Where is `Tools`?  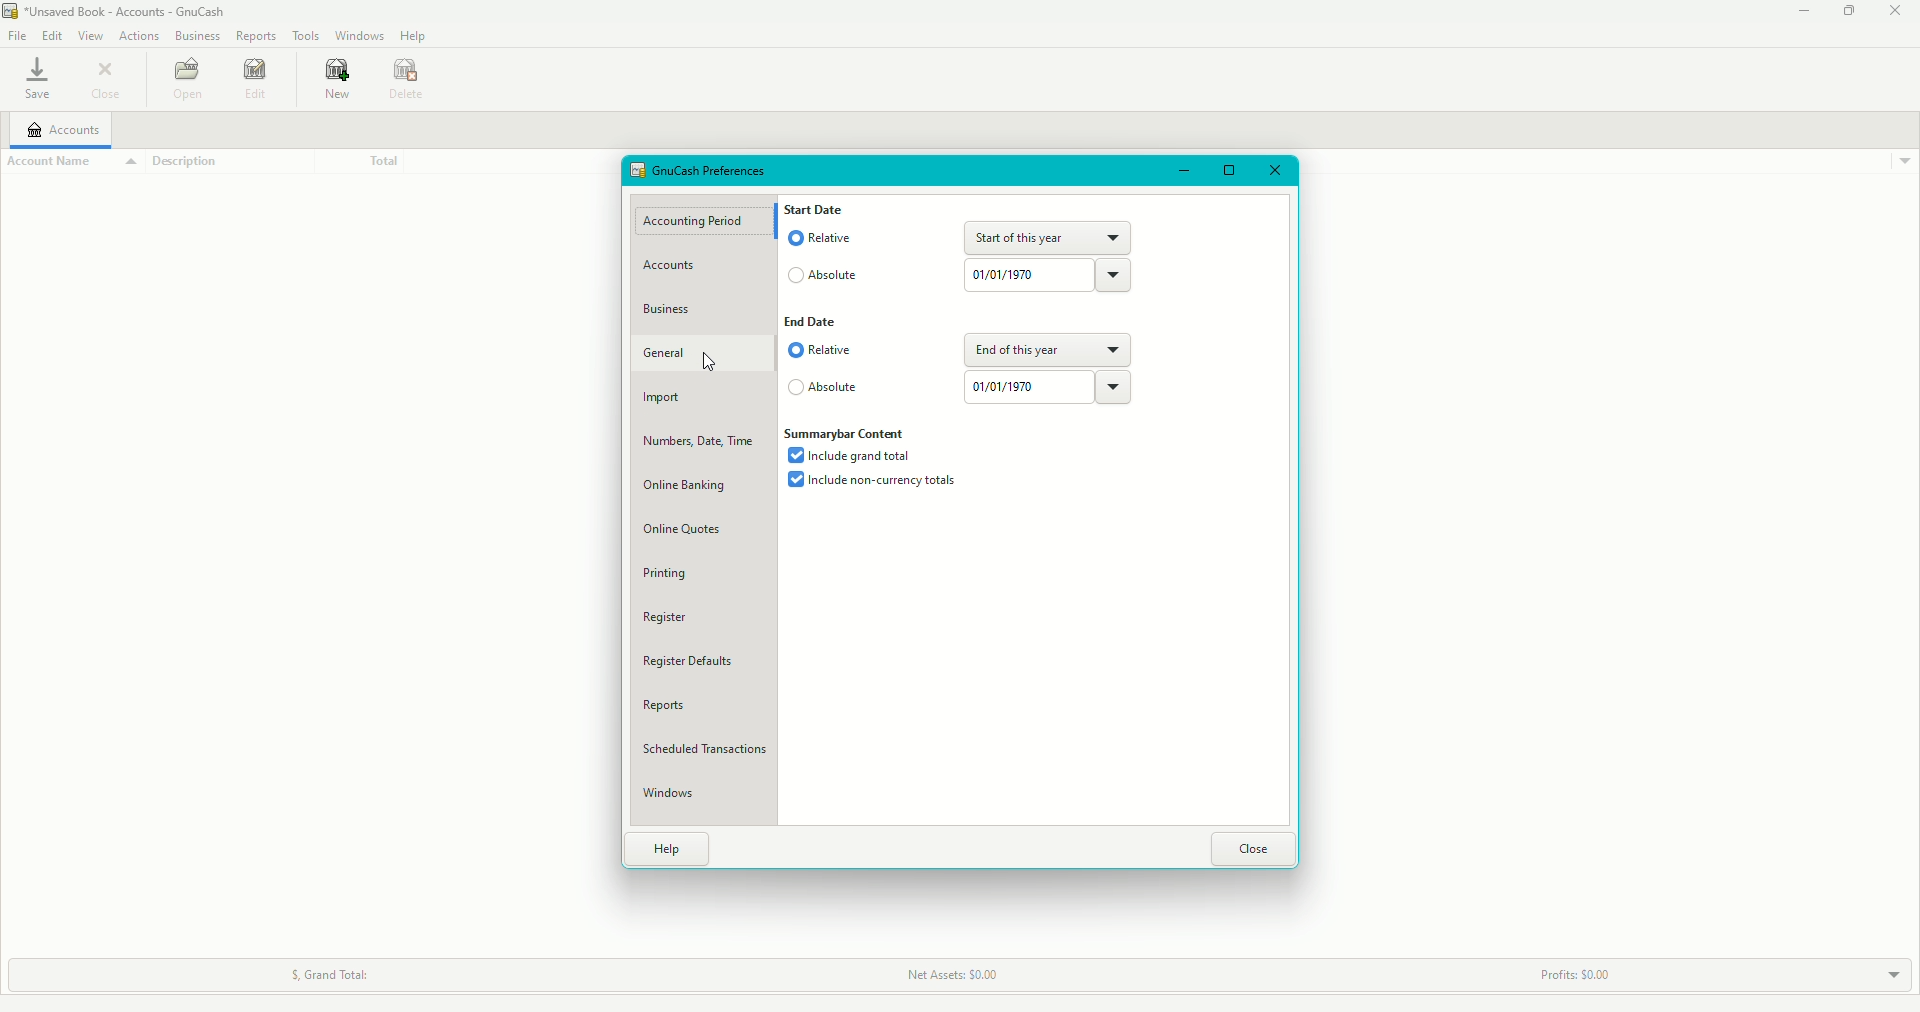
Tools is located at coordinates (308, 34).